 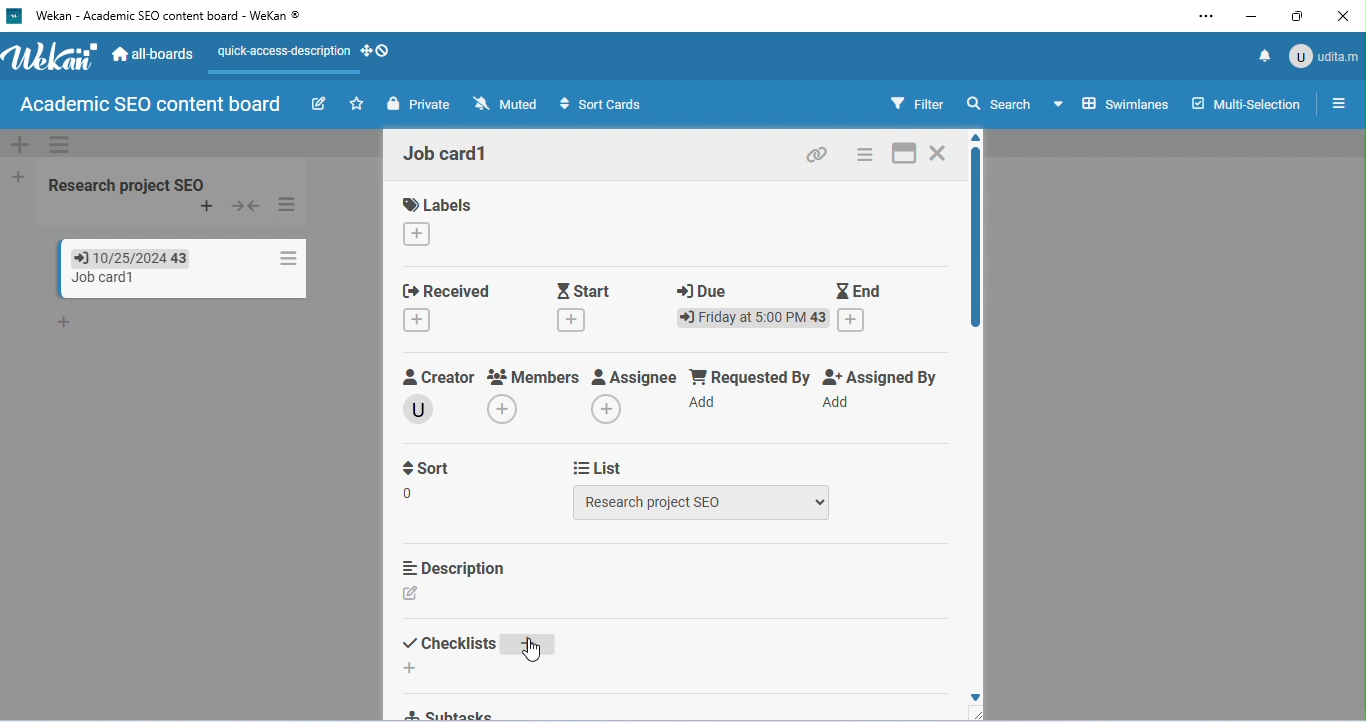 What do you see at coordinates (1337, 102) in the screenshot?
I see `open / close side bar` at bounding box center [1337, 102].